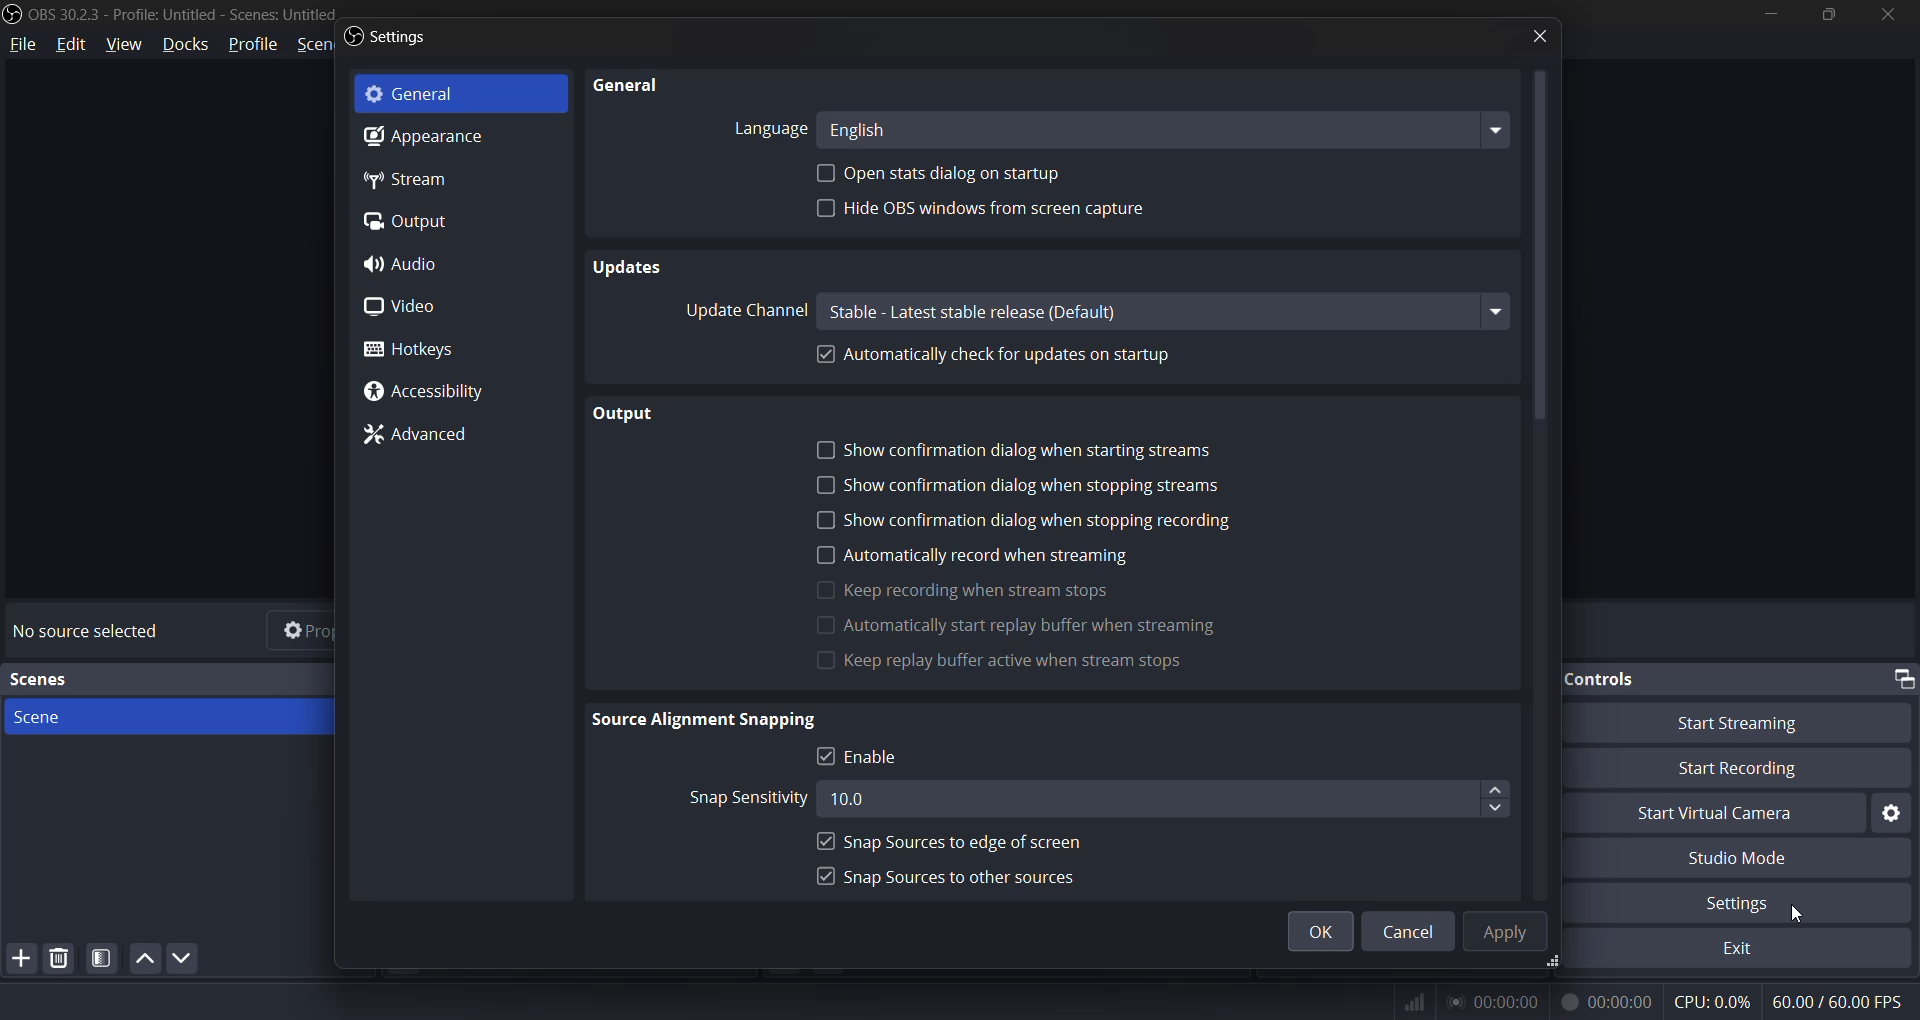  I want to click on advanced, so click(423, 436).